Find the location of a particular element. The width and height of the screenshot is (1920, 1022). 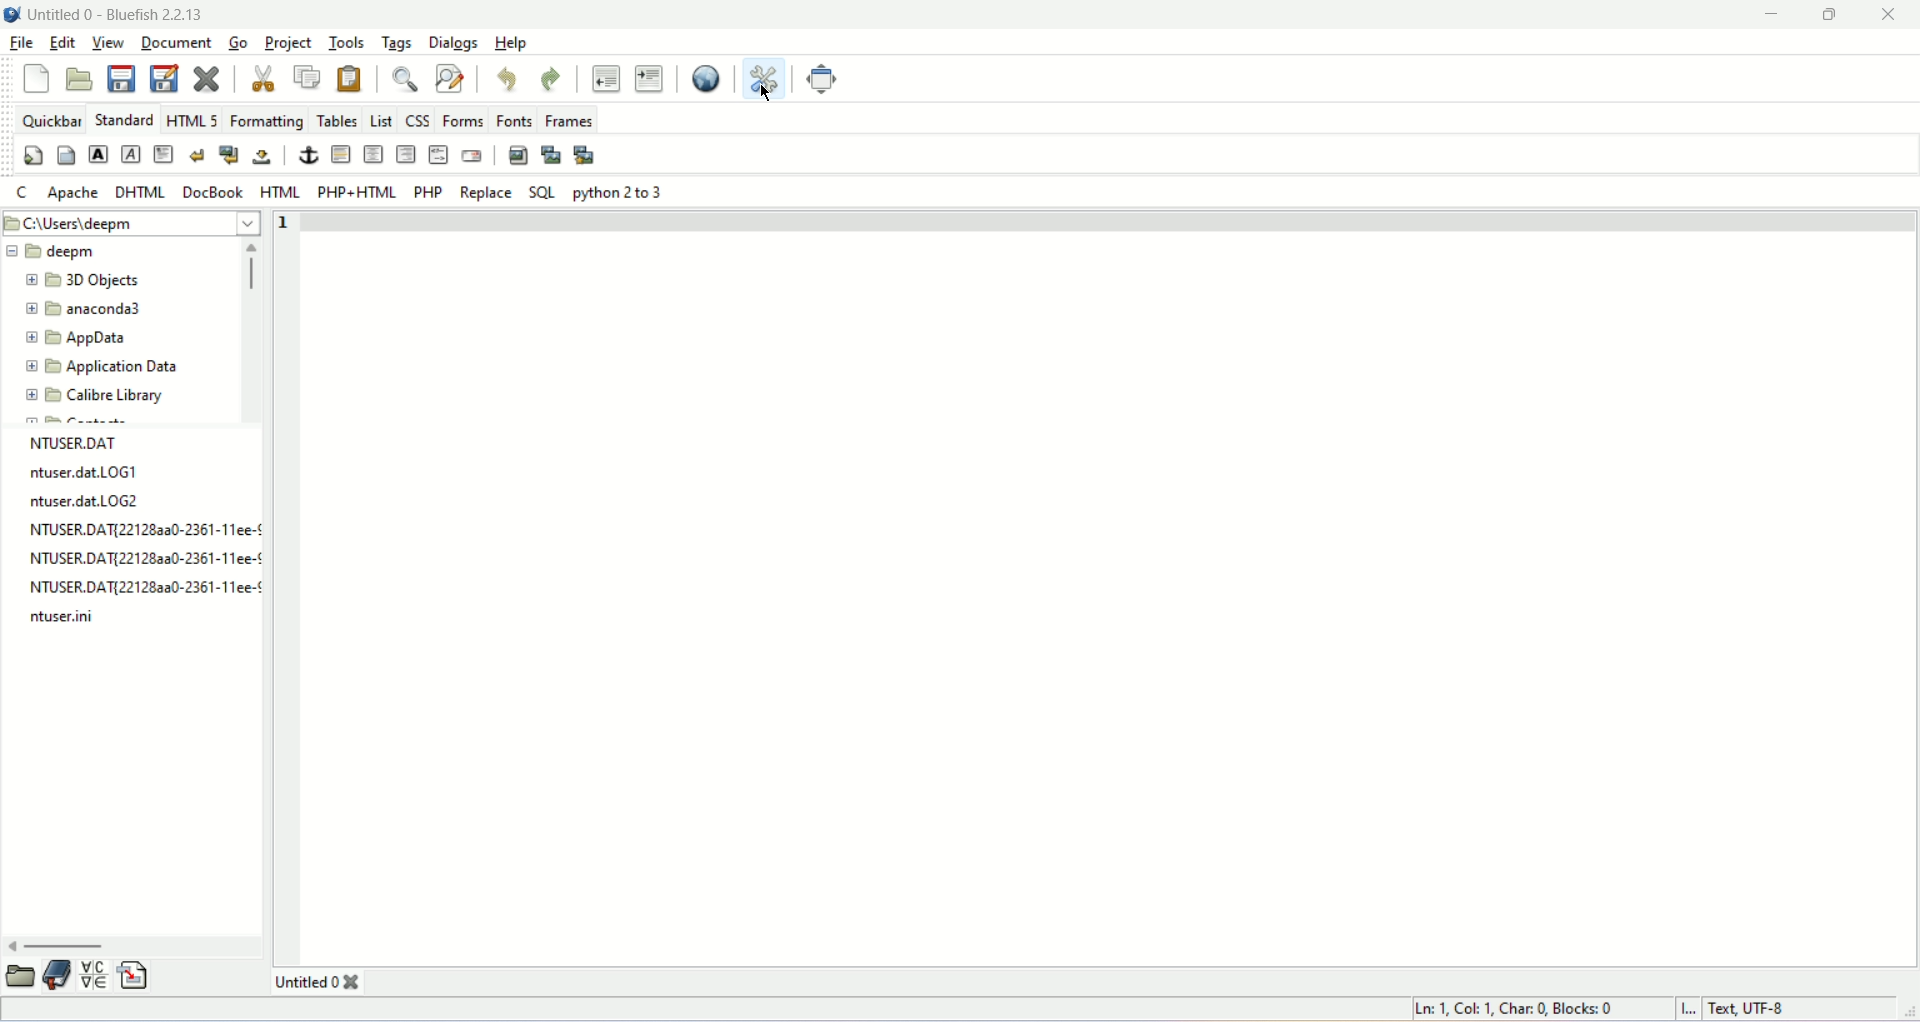

HTML 5 is located at coordinates (194, 120).